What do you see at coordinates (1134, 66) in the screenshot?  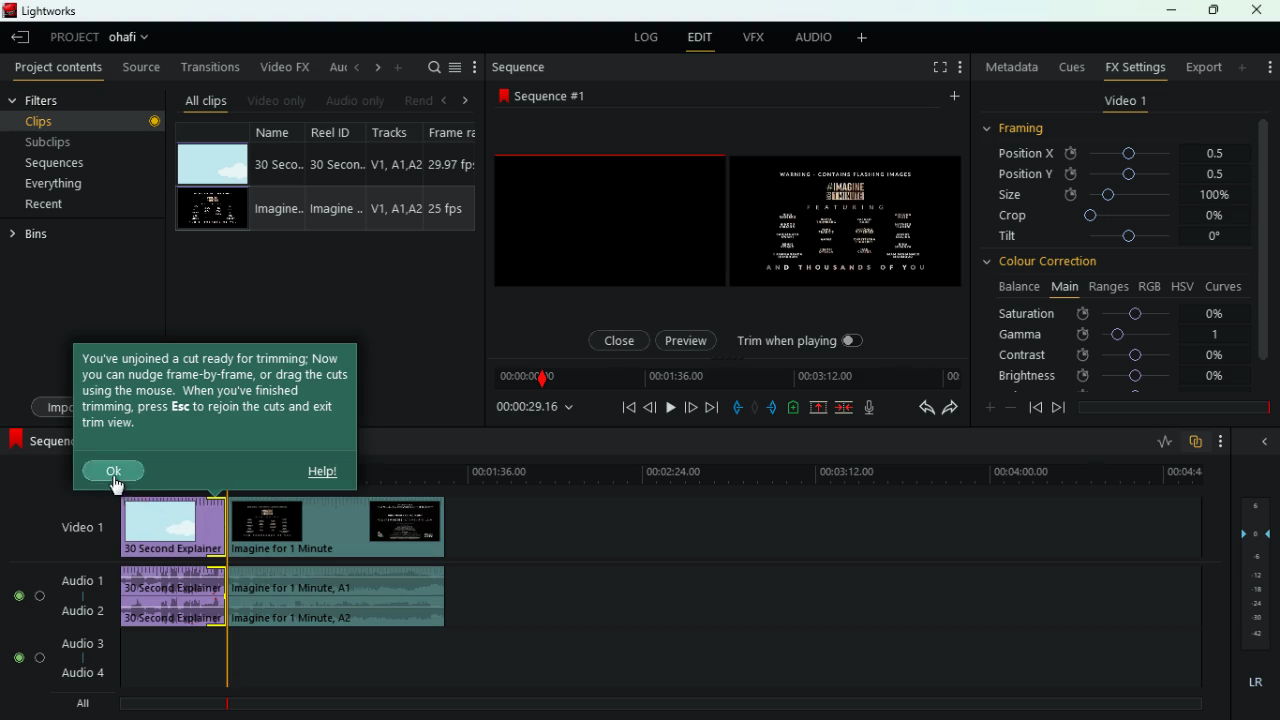 I see `fx settings` at bounding box center [1134, 66].